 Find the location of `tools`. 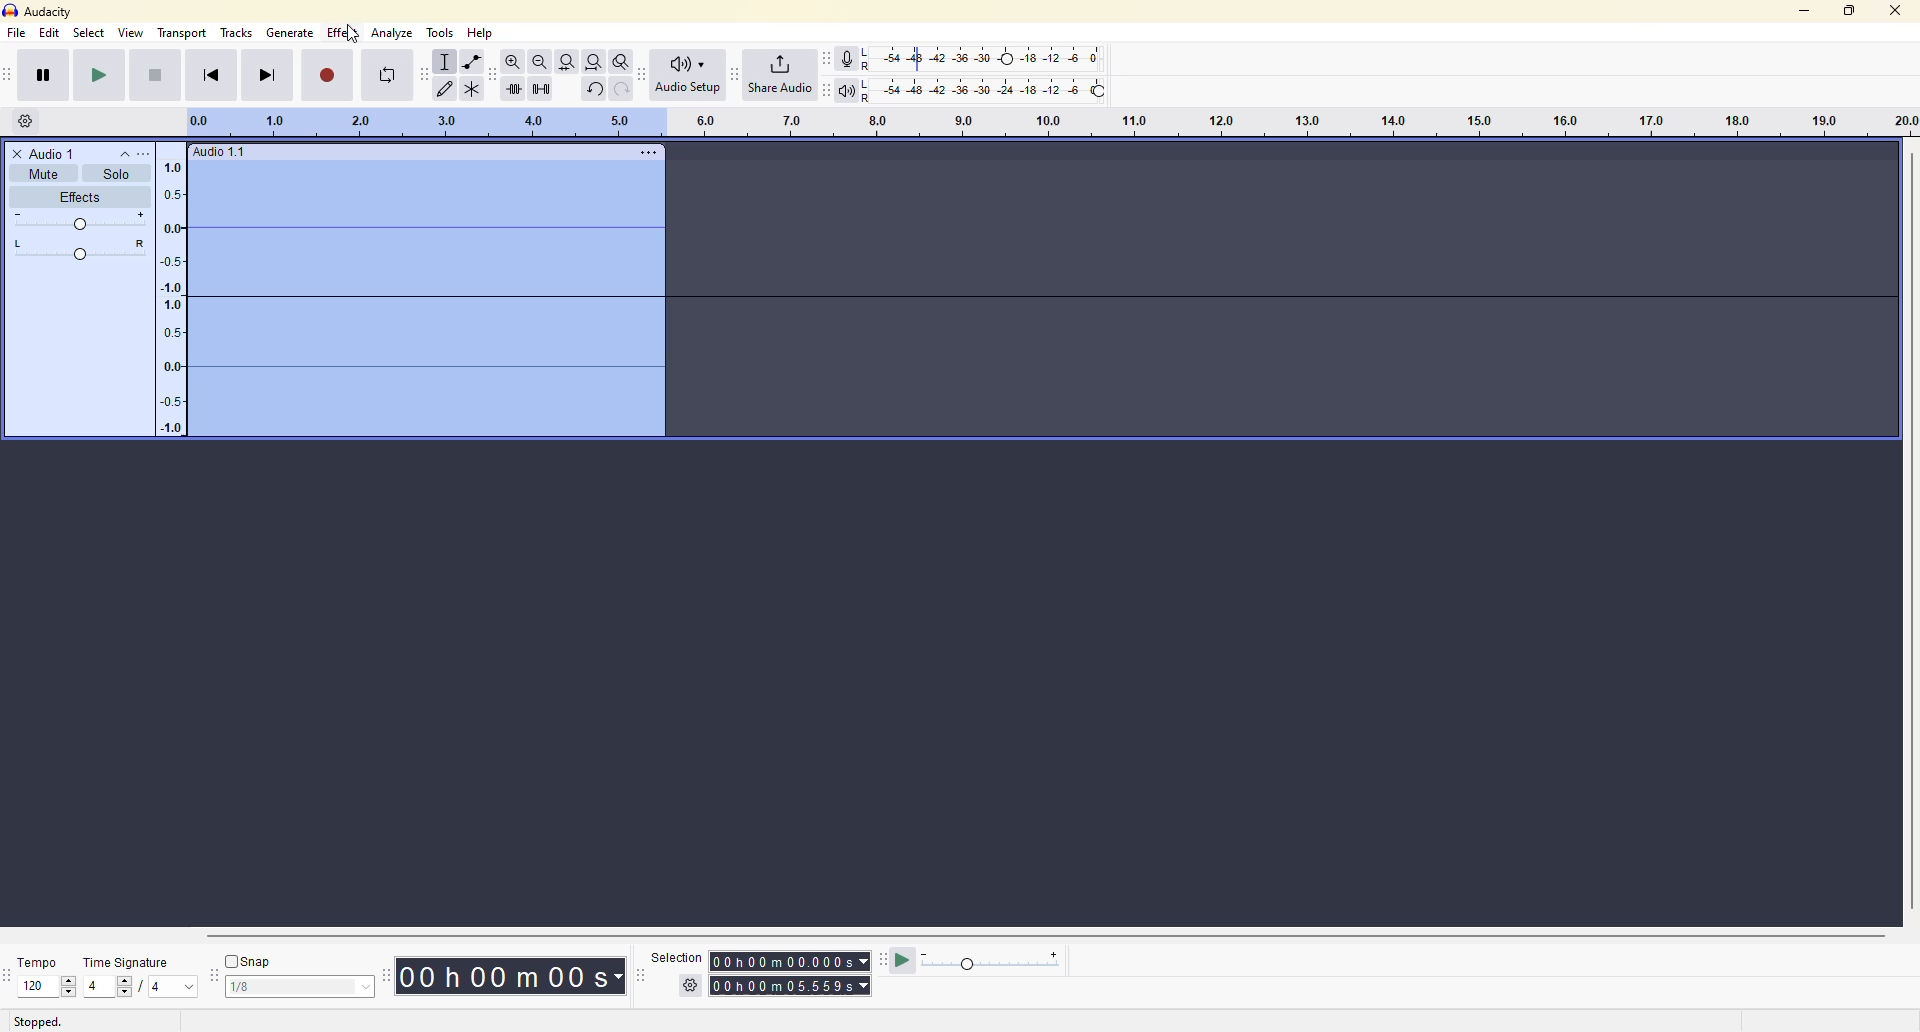

tools is located at coordinates (439, 32).